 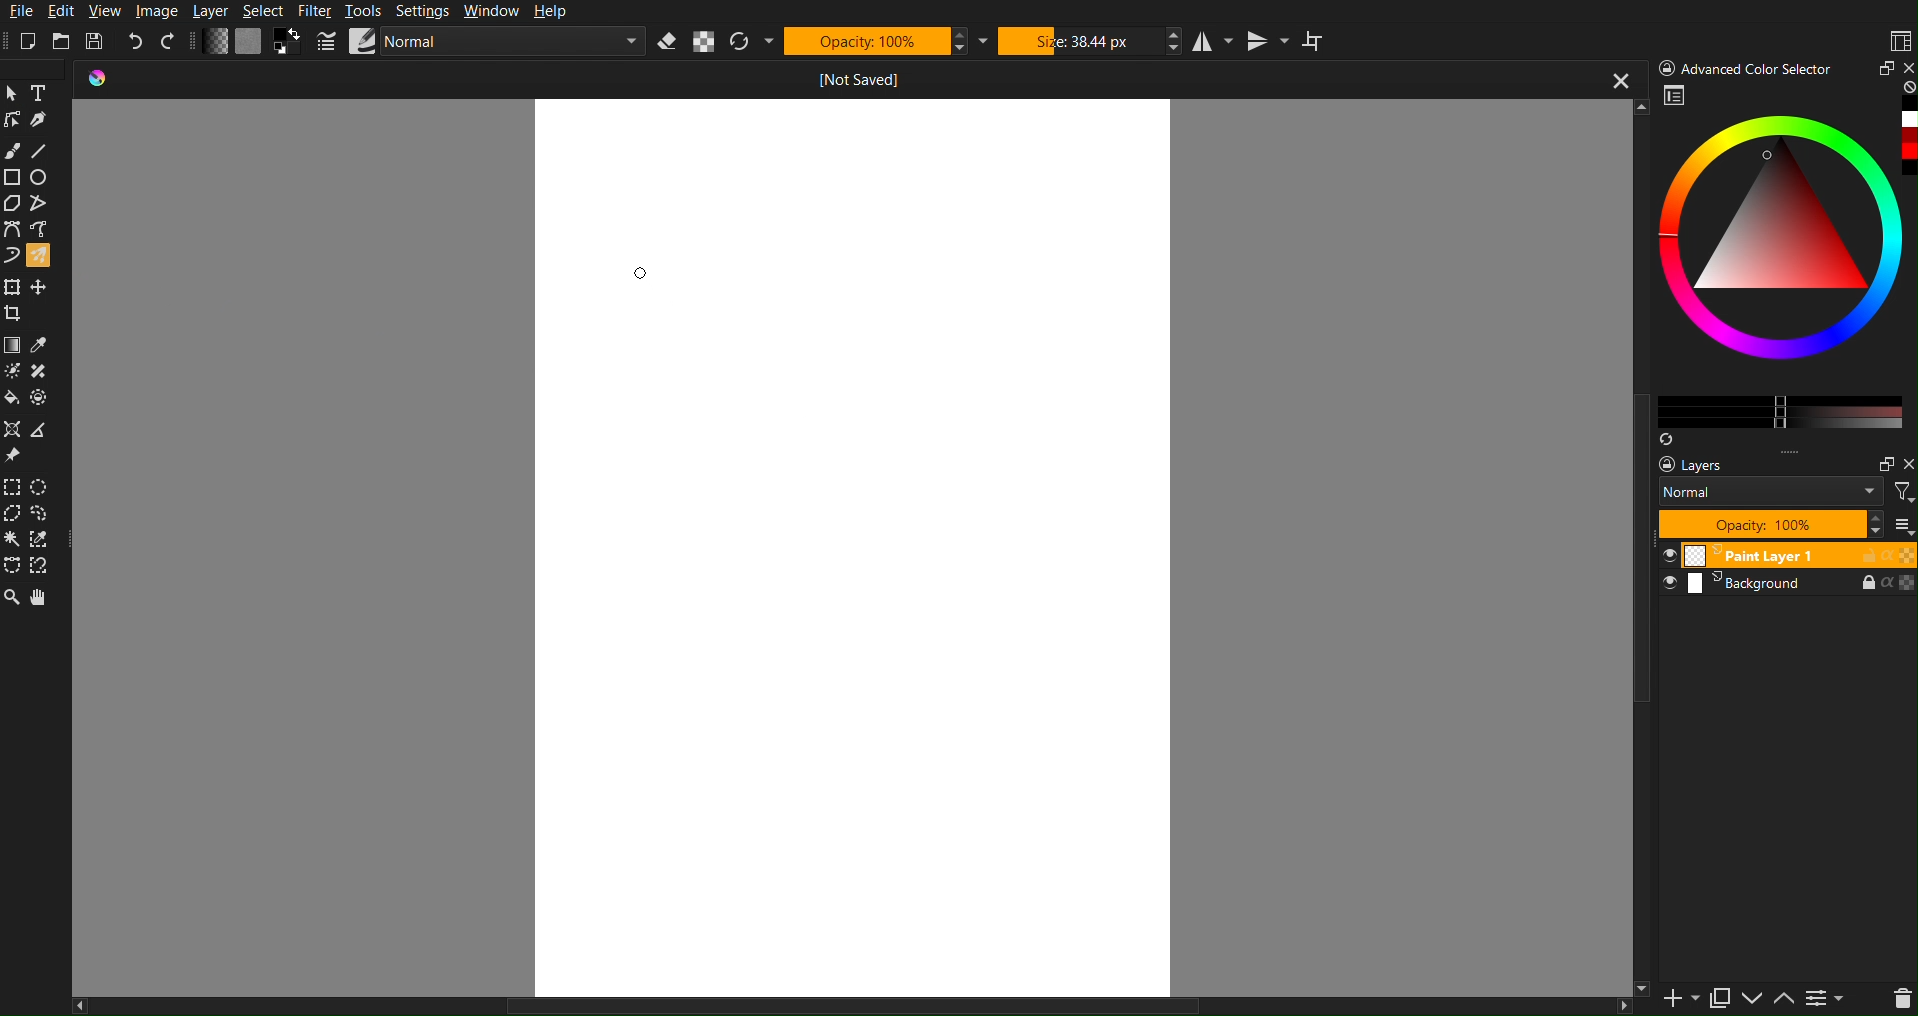 I want to click on Measure Tool, so click(x=45, y=430).